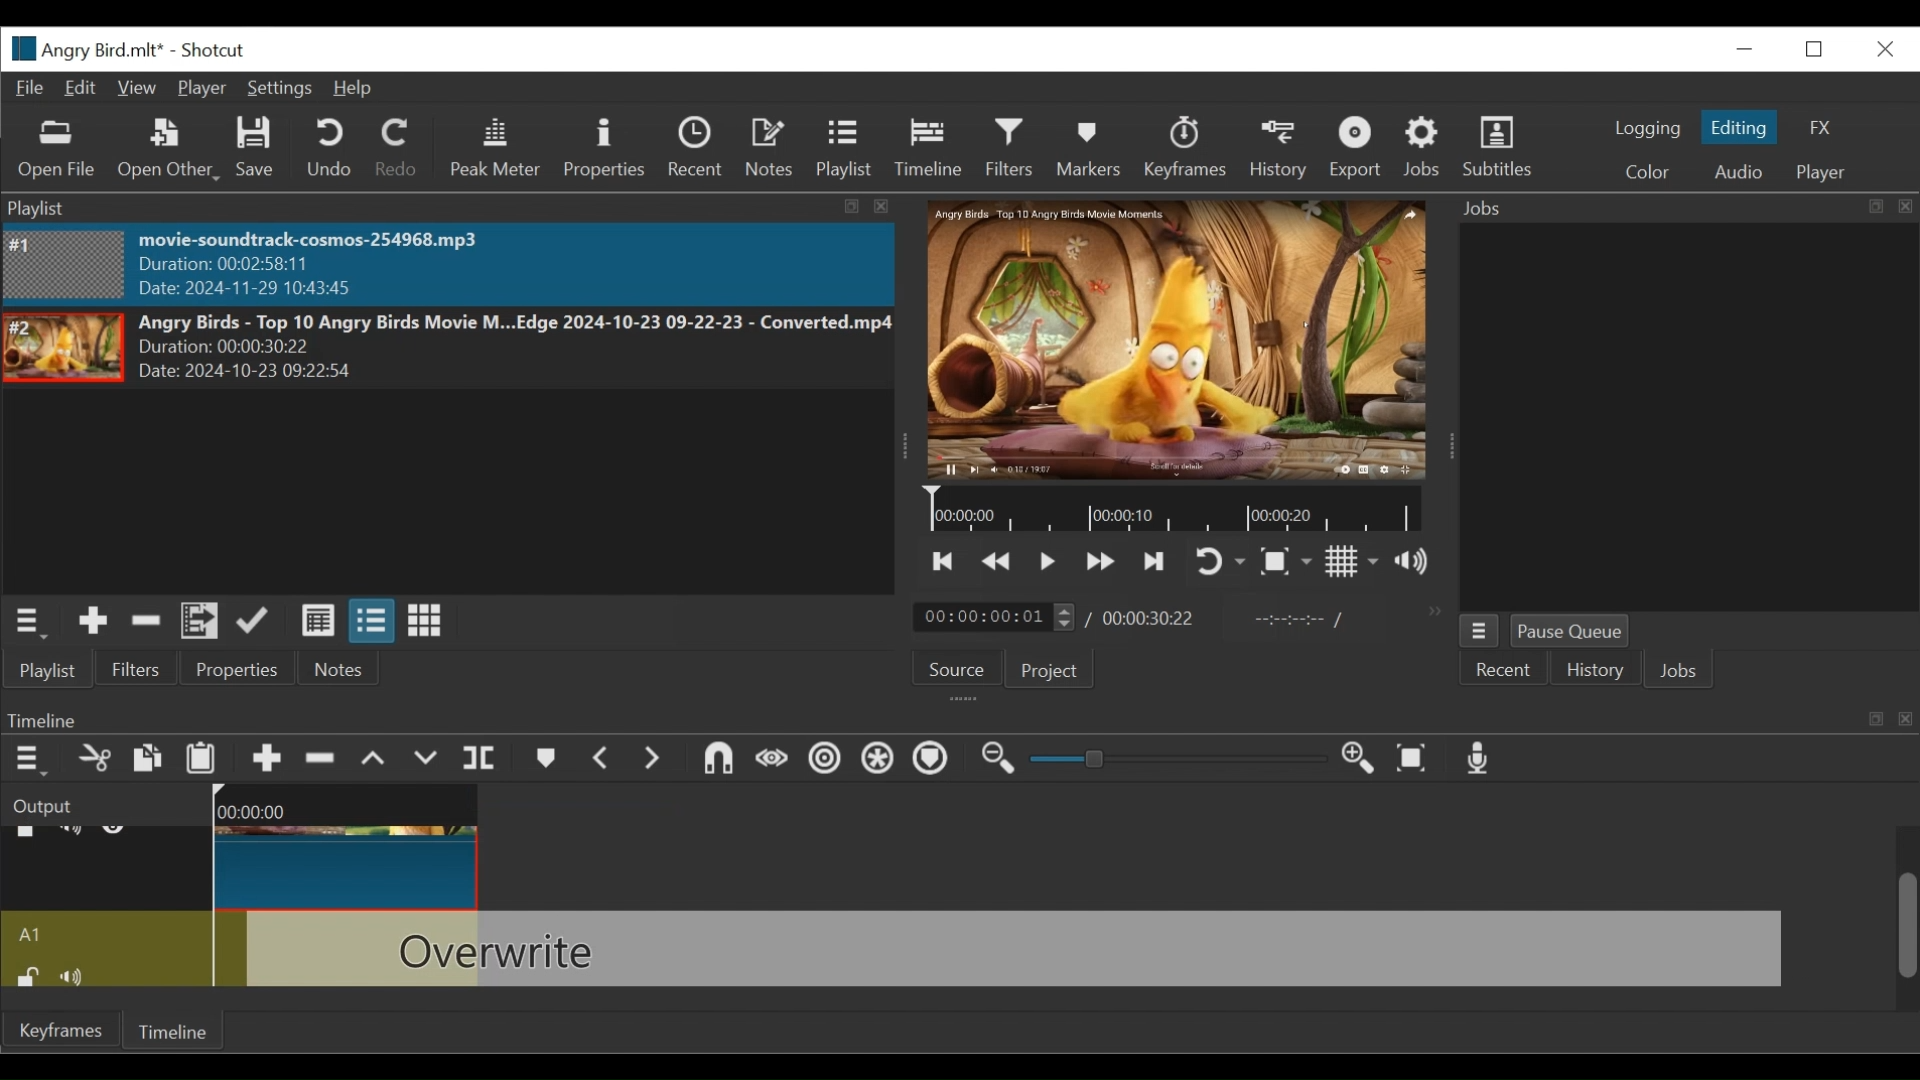 The width and height of the screenshot is (1920, 1080). What do you see at coordinates (844, 150) in the screenshot?
I see `Playlist` at bounding box center [844, 150].